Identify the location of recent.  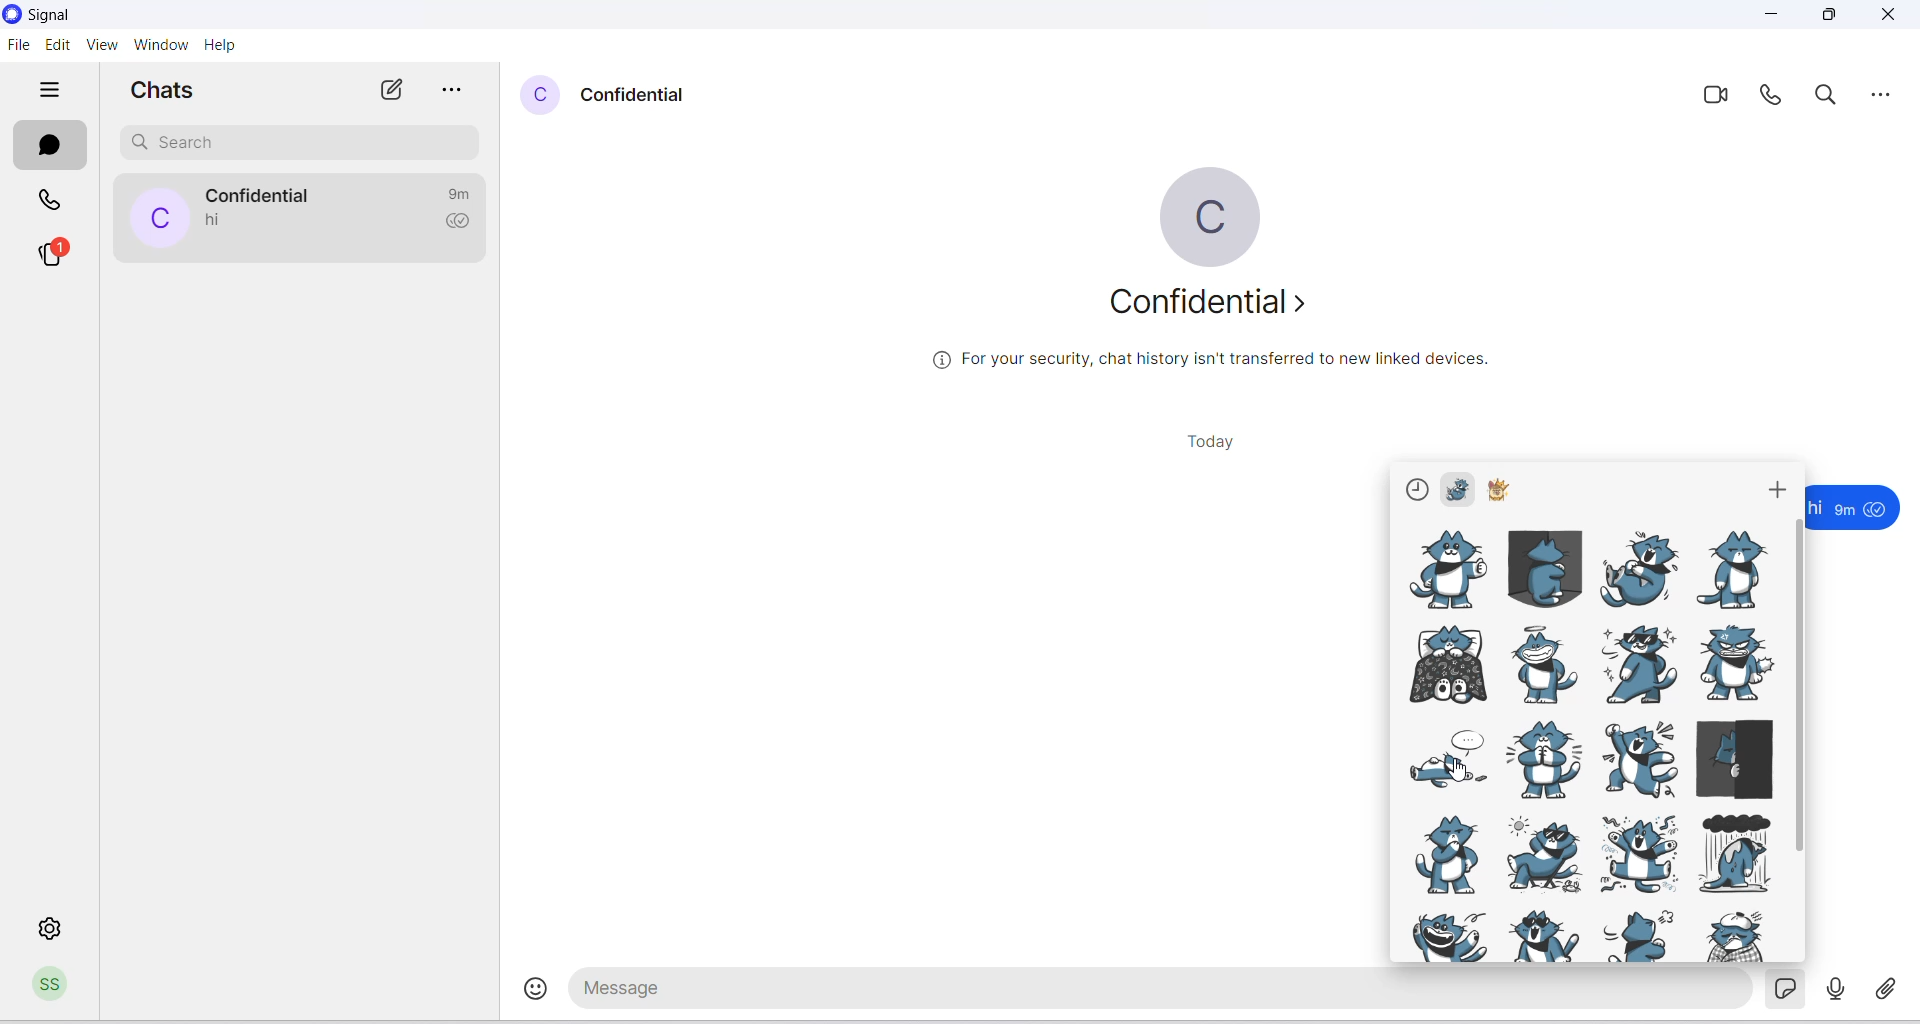
(1417, 492).